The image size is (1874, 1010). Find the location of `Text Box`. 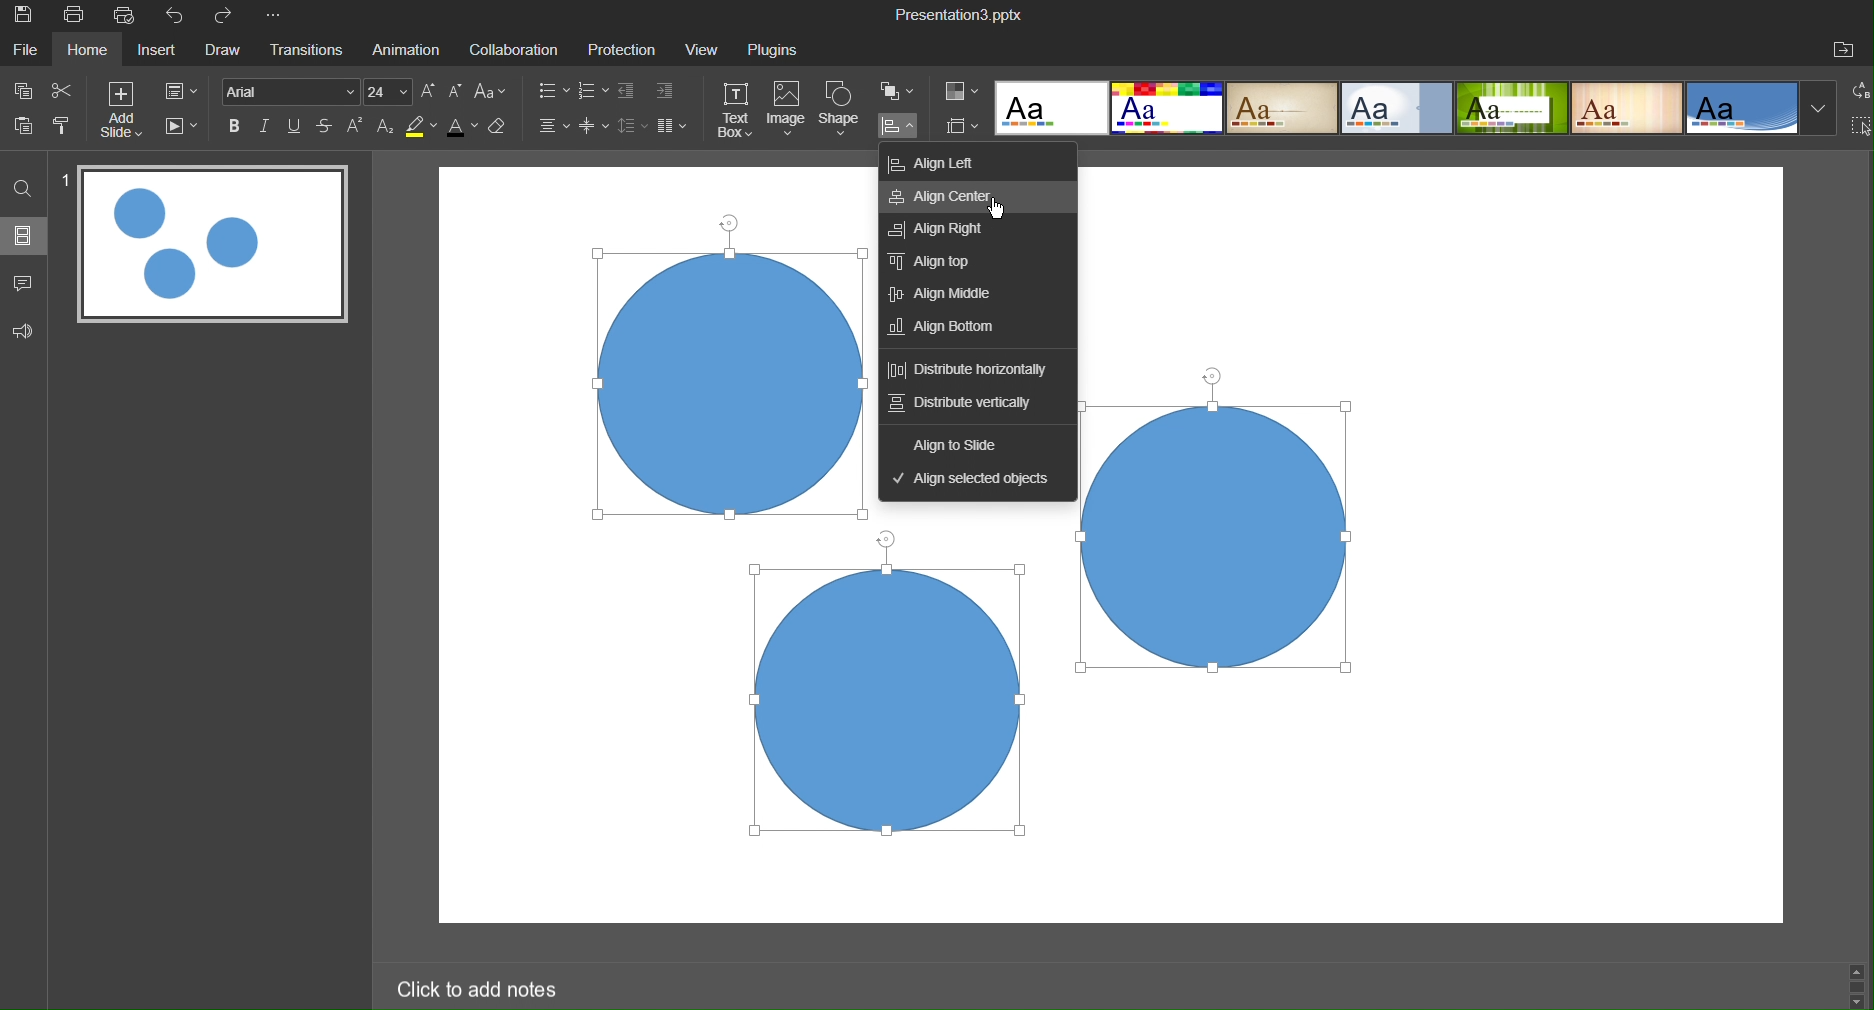

Text Box is located at coordinates (737, 111).